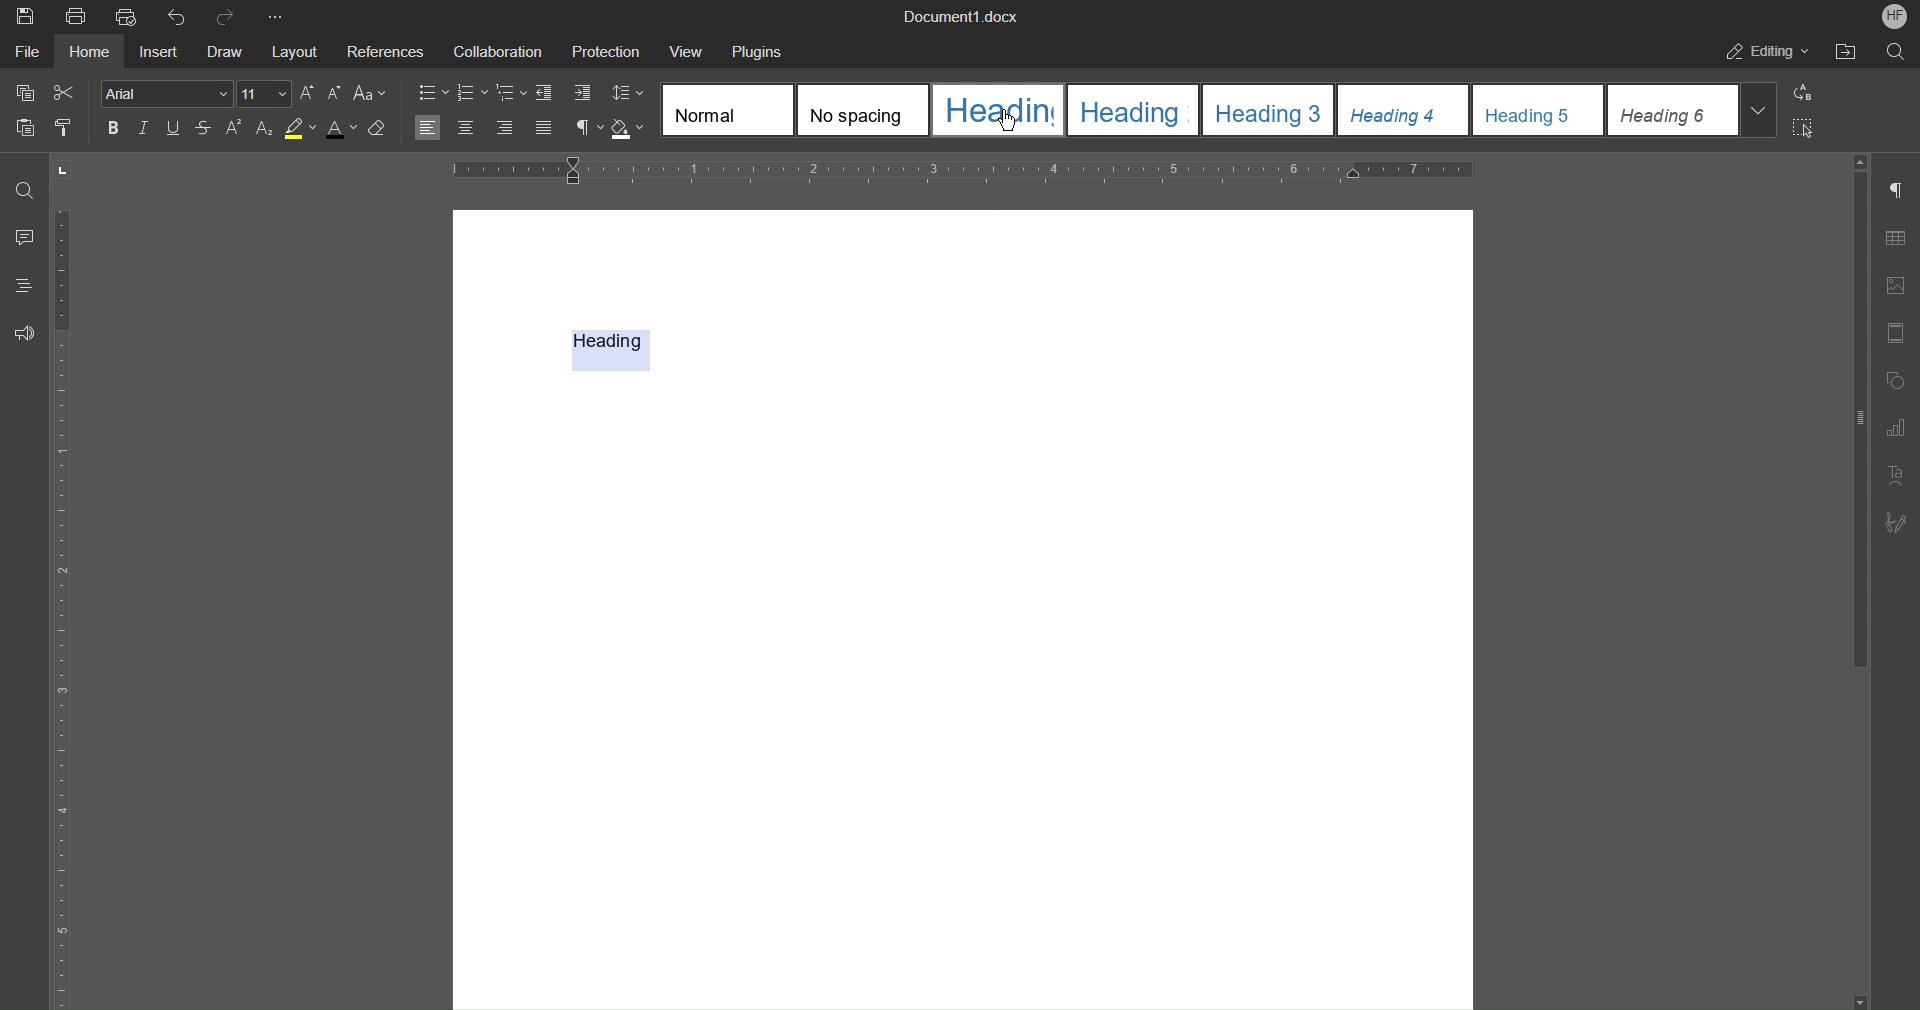 The height and width of the screenshot is (1010, 1920). What do you see at coordinates (1538, 111) in the screenshot?
I see `Heading 5` at bounding box center [1538, 111].